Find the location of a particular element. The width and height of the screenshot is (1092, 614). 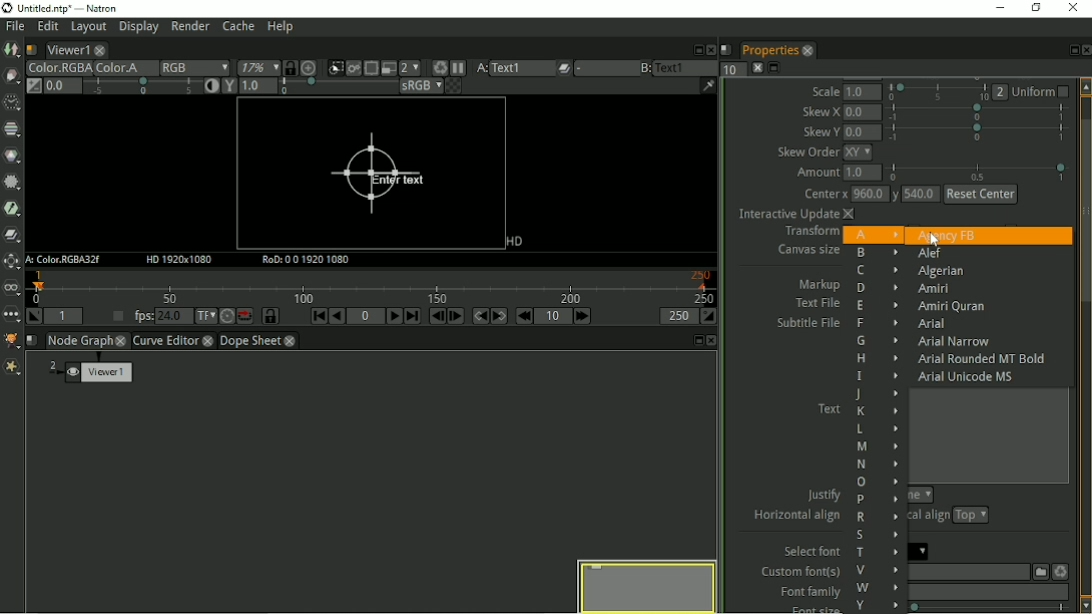

J is located at coordinates (875, 394).